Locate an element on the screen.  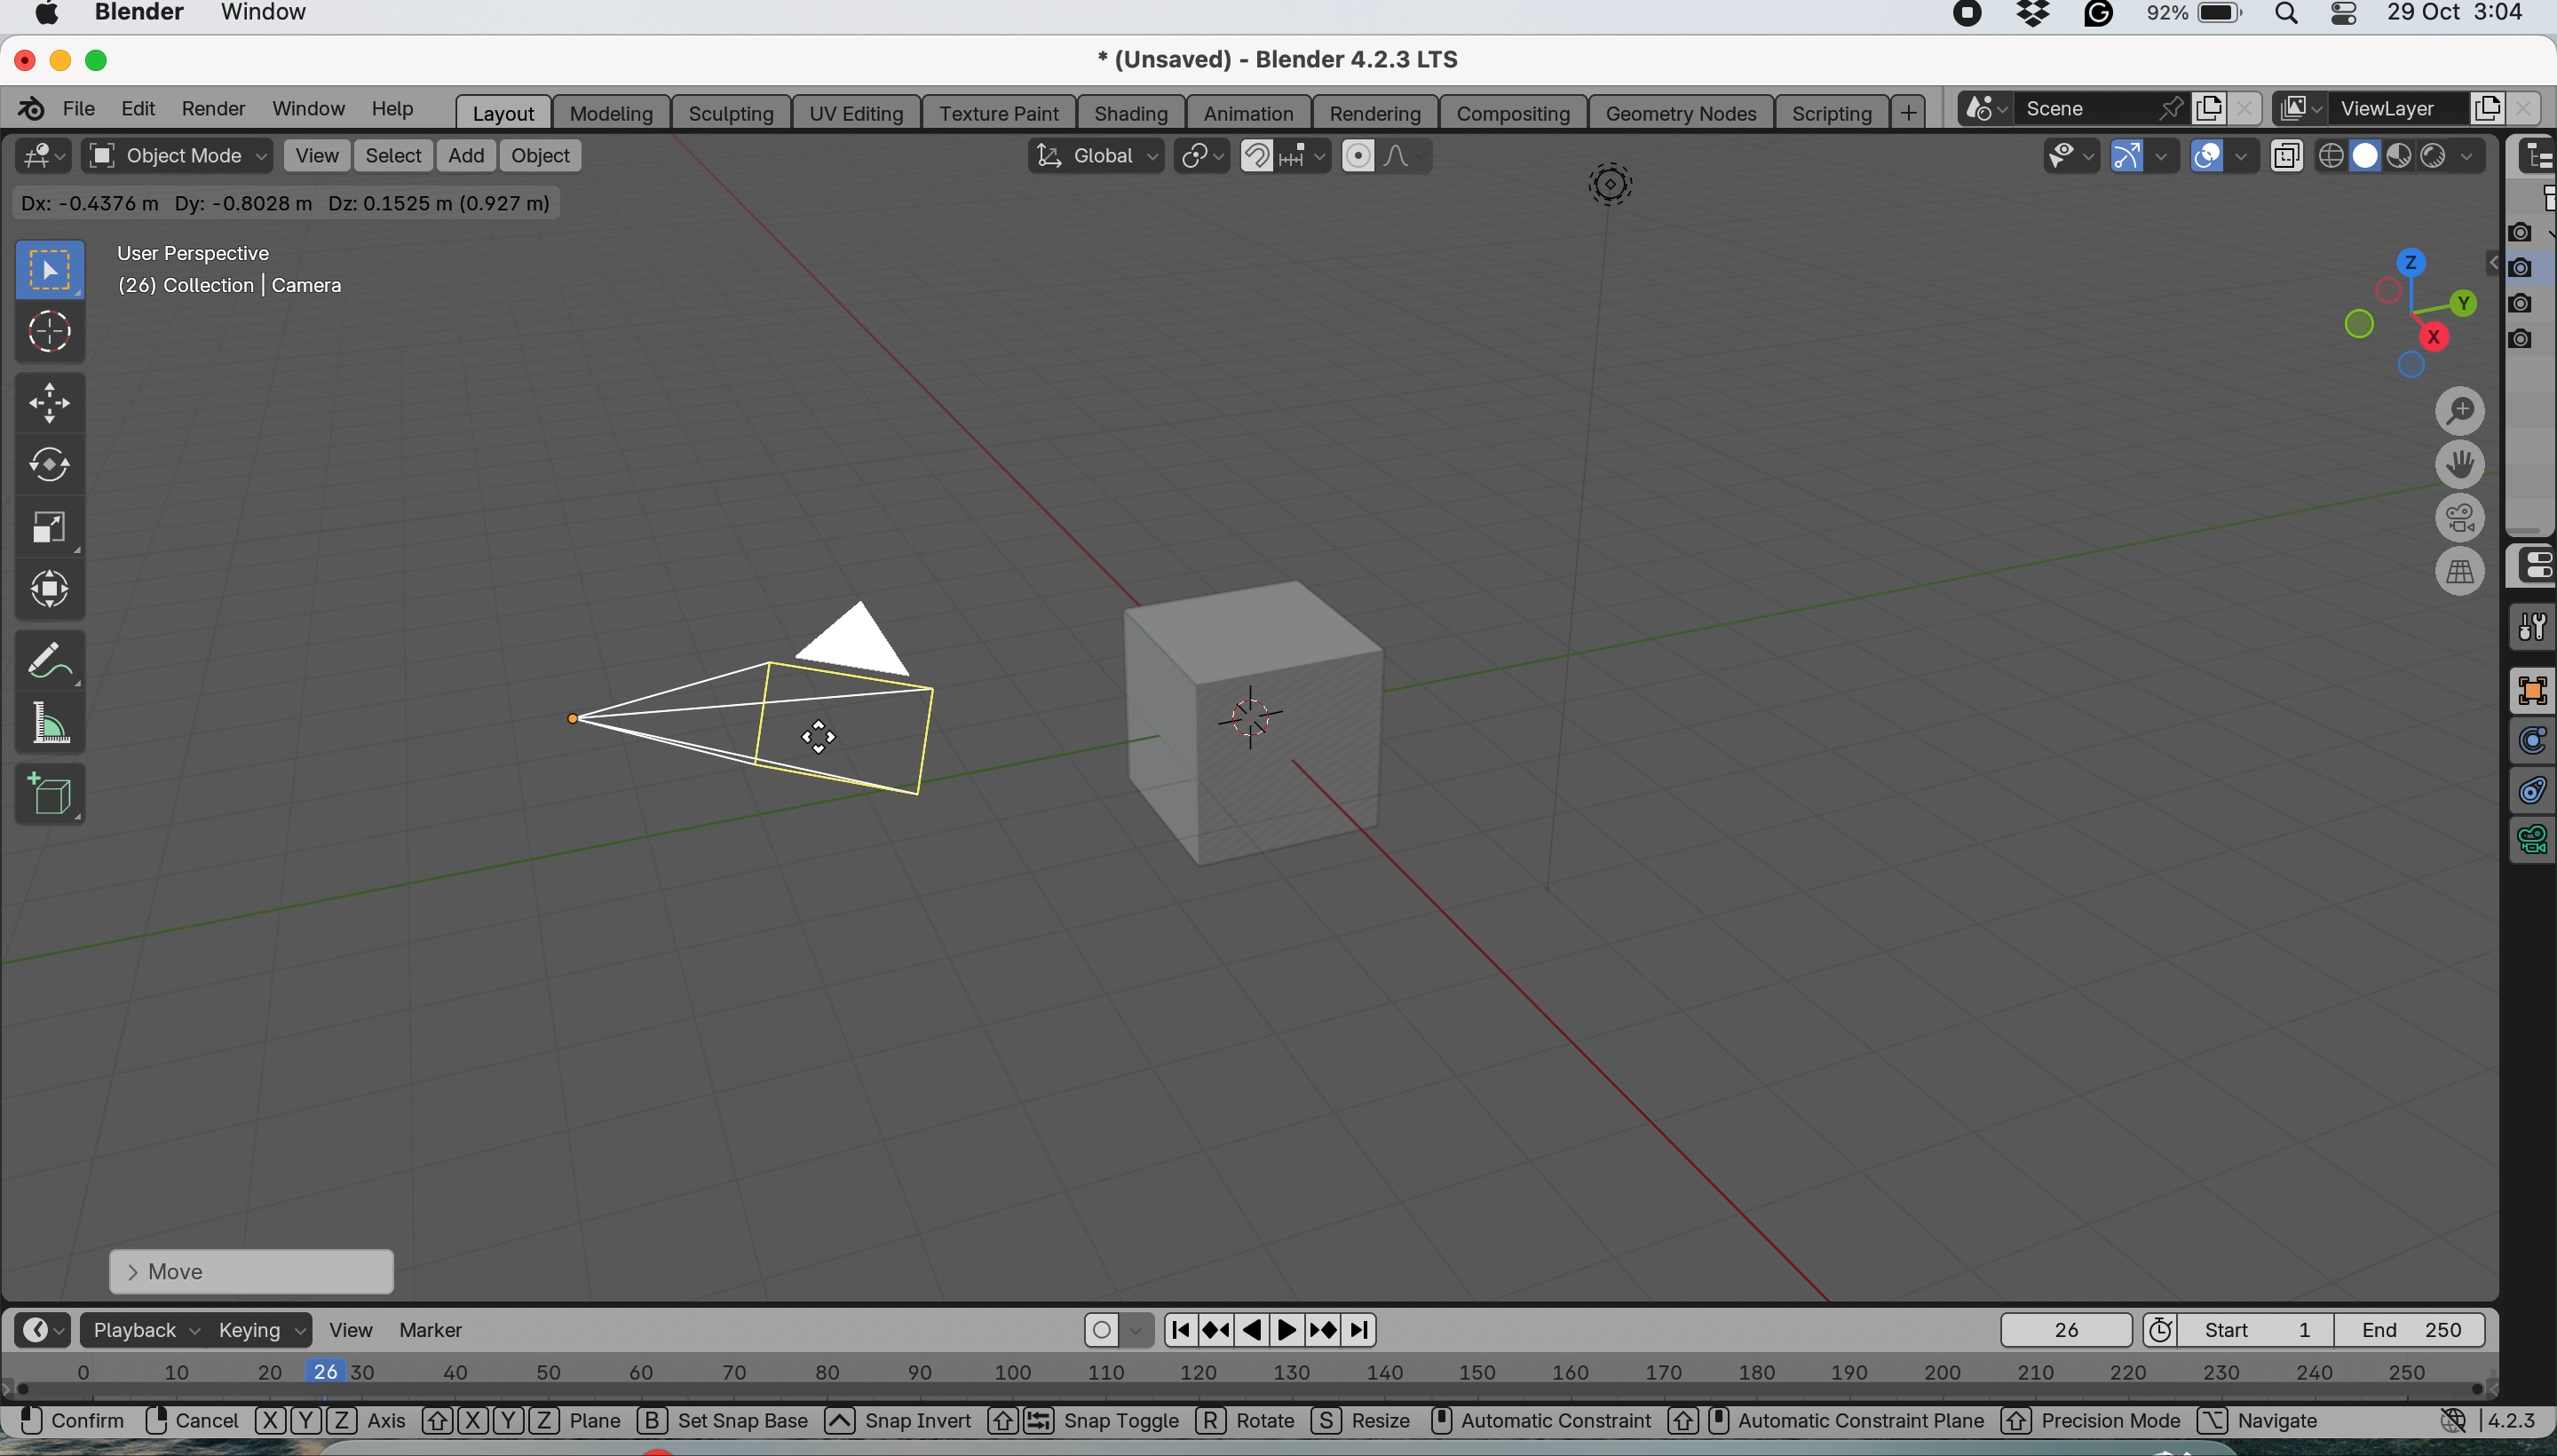
uv editing is located at coordinates (858, 110).